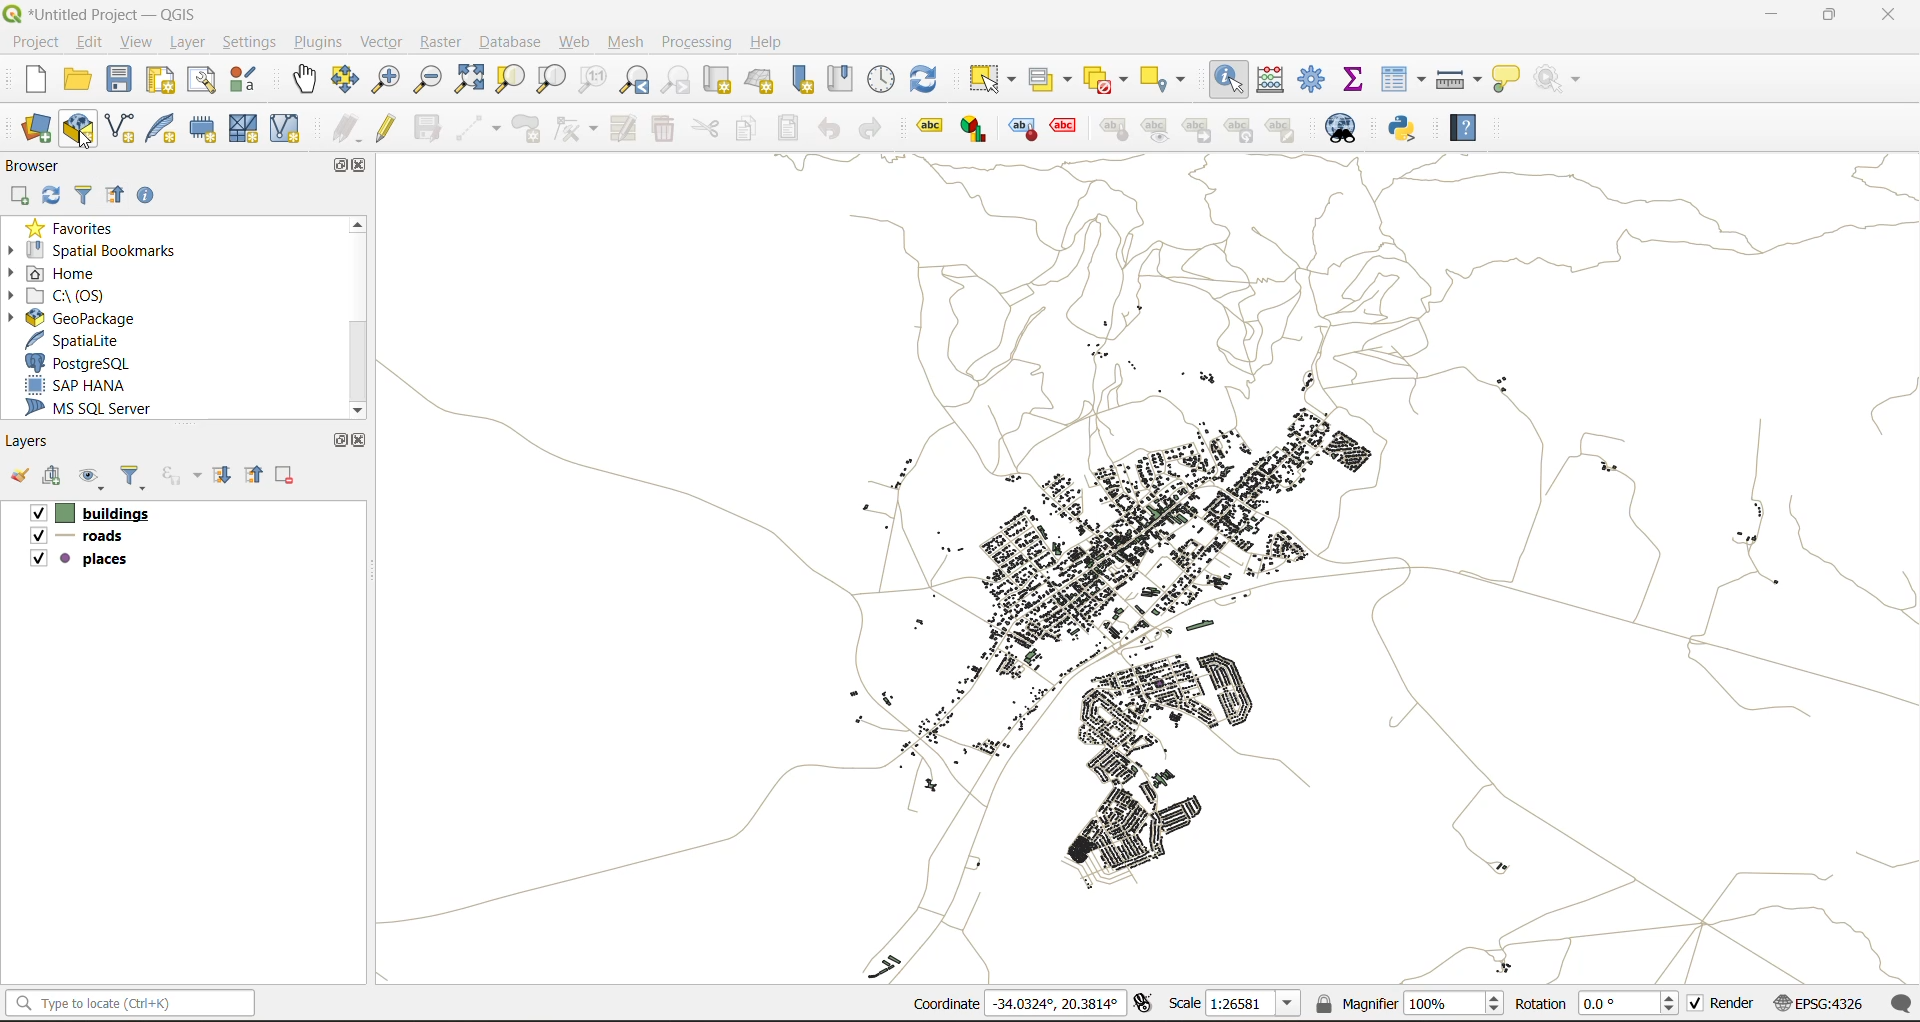  I want to click on favorites, so click(75, 226).